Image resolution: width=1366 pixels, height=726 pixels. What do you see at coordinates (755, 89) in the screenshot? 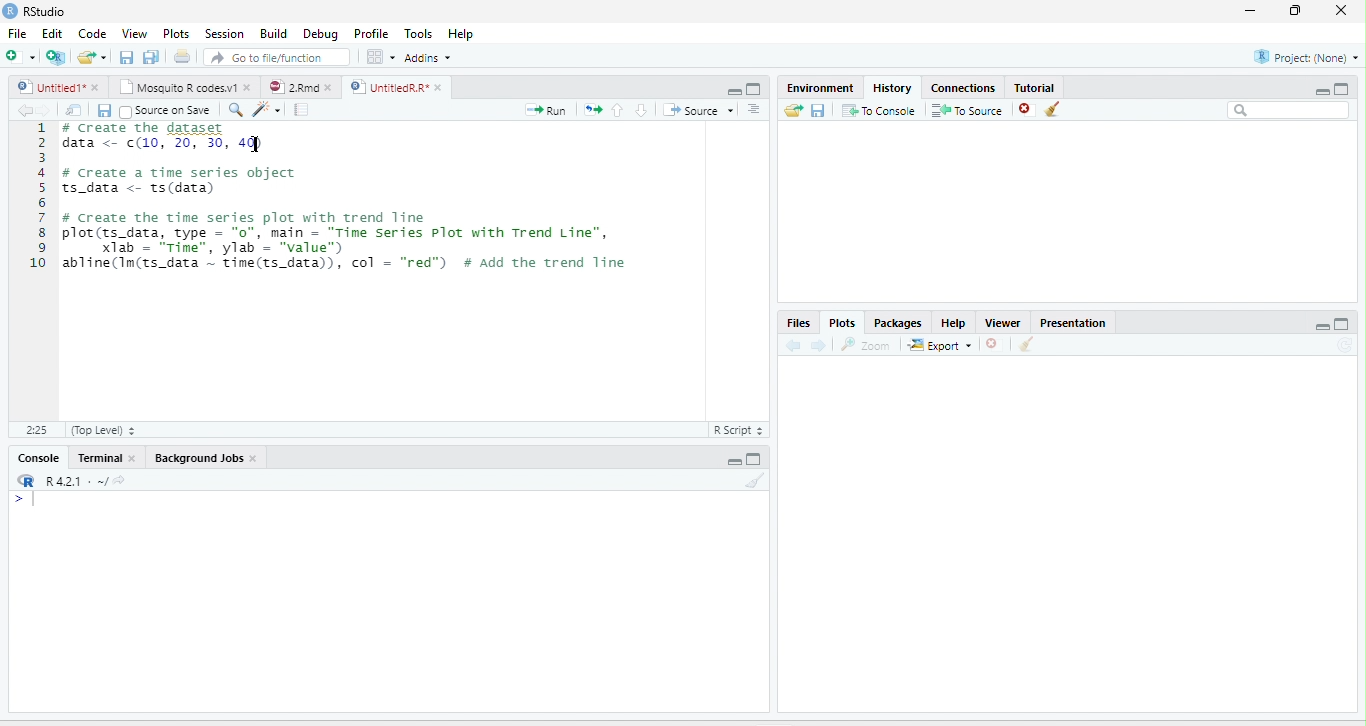
I see `Maximize` at bounding box center [755, 89].